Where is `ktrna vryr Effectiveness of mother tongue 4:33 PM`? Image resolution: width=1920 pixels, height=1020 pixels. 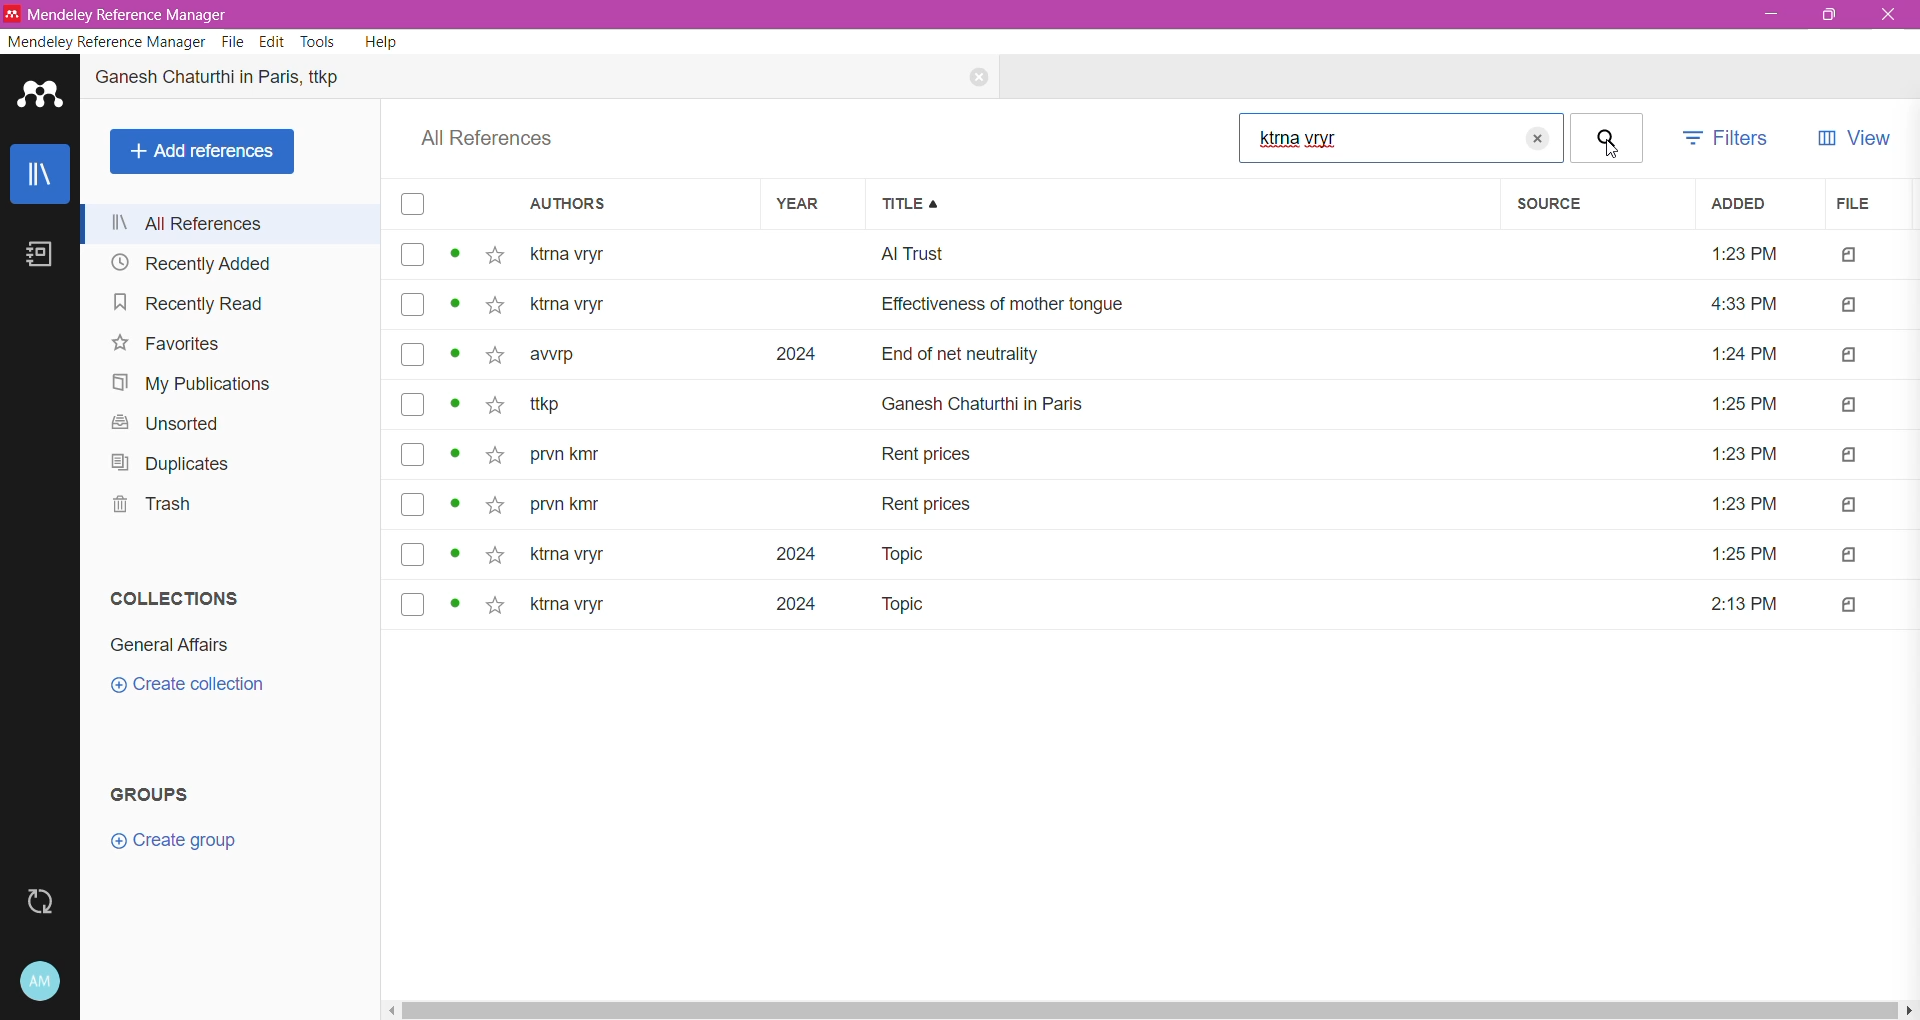
ktrna vryr Effectiveness of mother tongue 4:33 PM is located at coordinates (1156, 305).